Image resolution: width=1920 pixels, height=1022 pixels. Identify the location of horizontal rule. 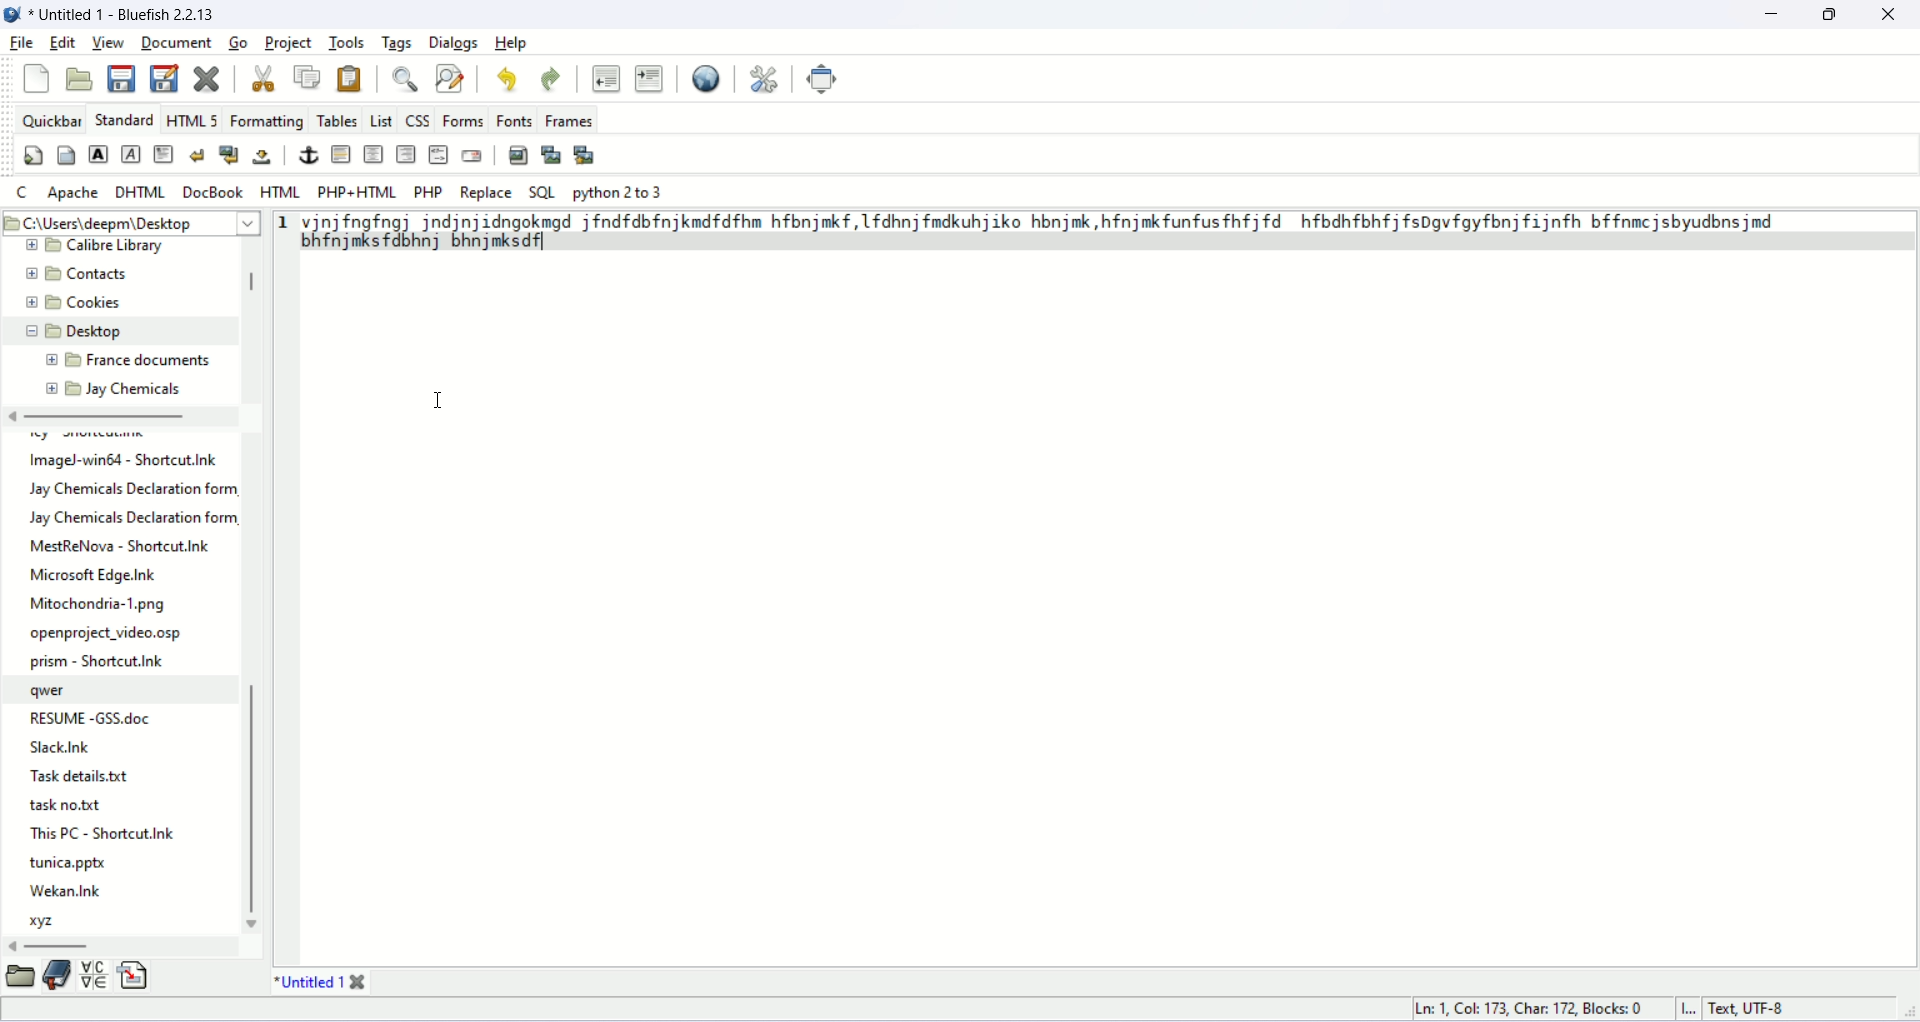
(341, 153).